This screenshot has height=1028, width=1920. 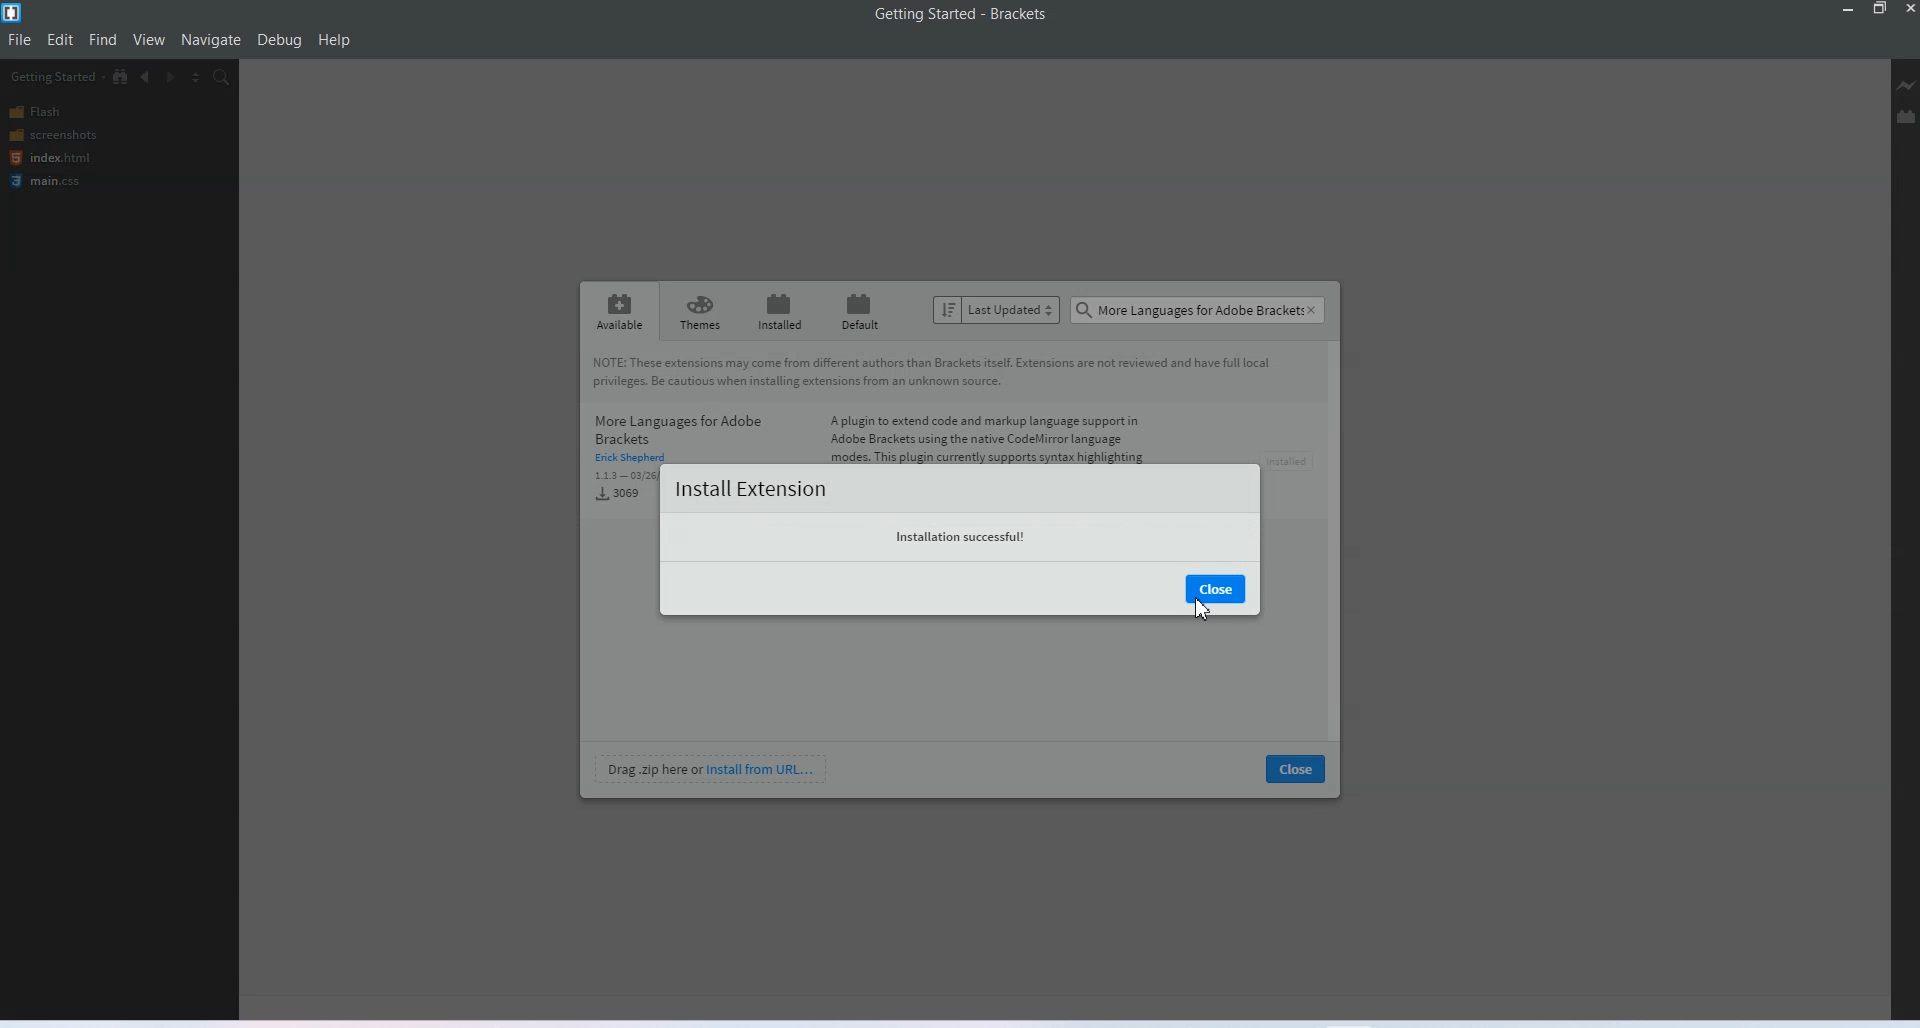 I want to click on Debug, so click(x=278, y=41).